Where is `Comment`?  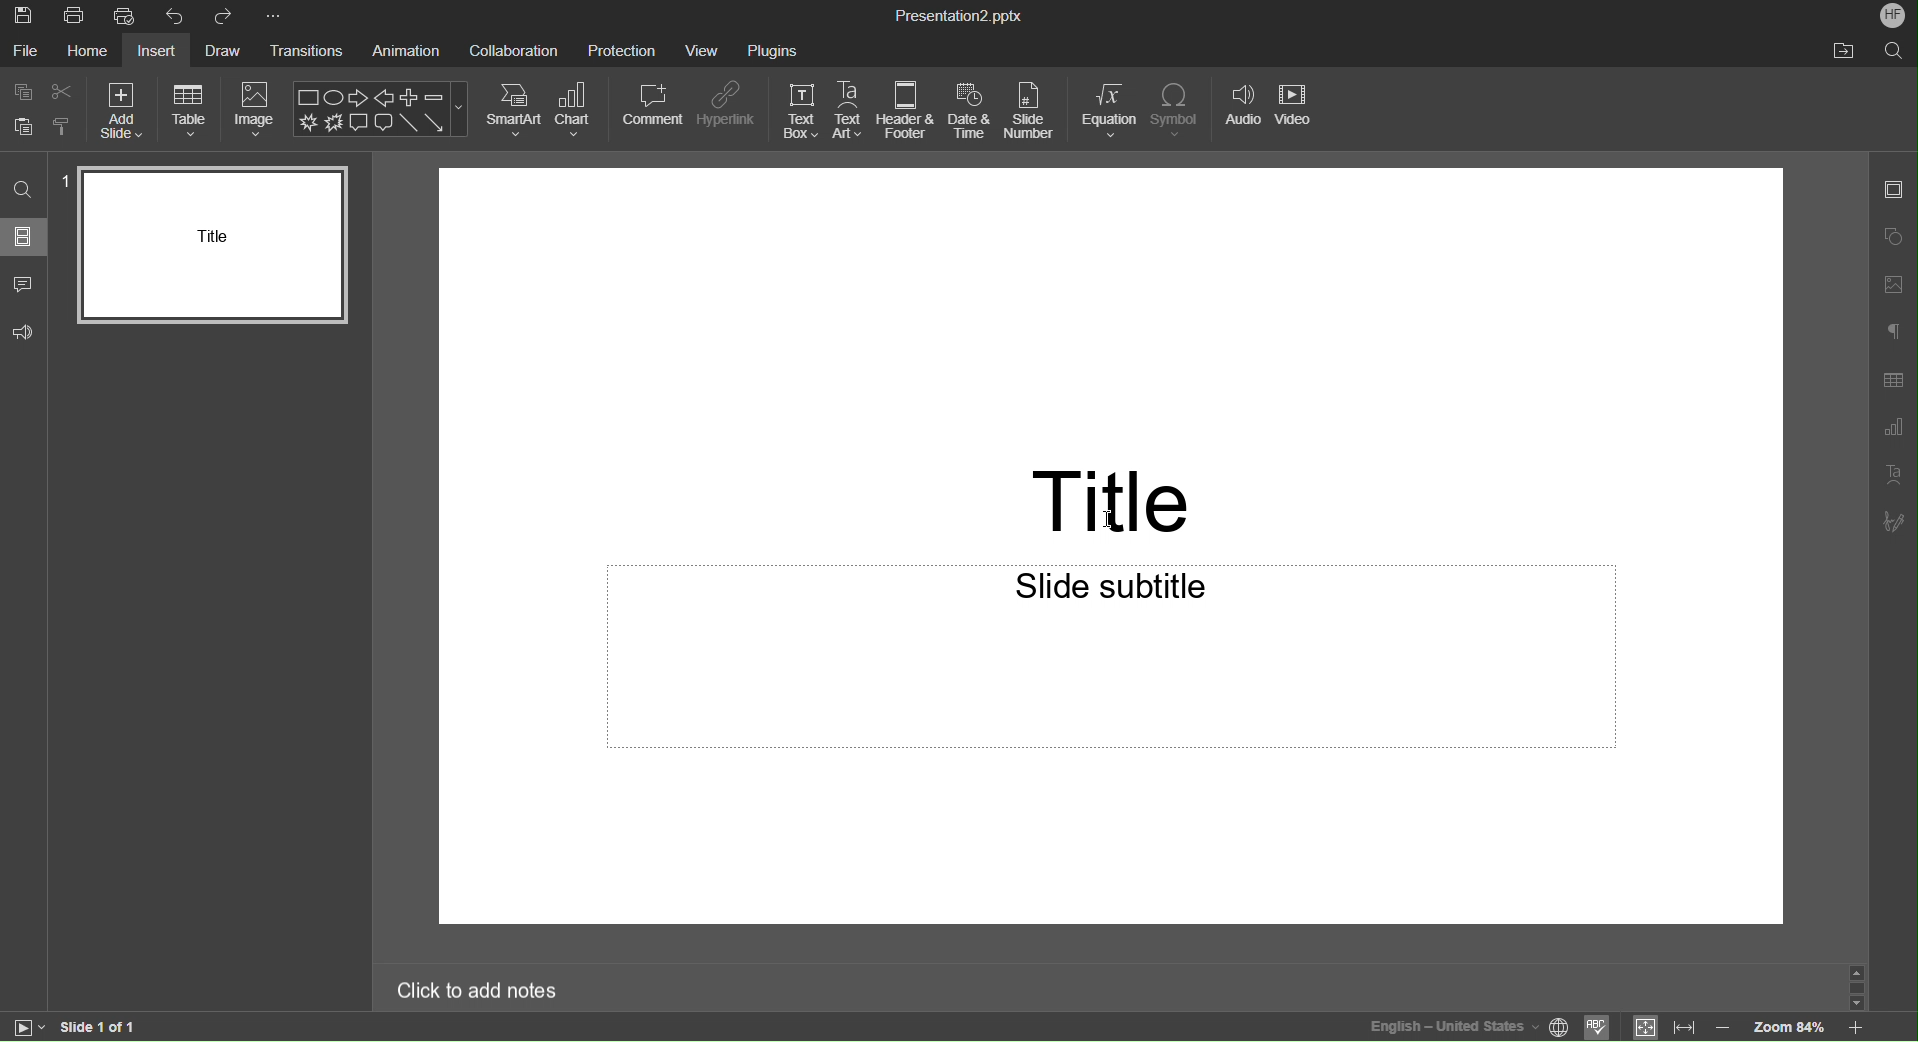 Comment is located at coordinates (24, 283).